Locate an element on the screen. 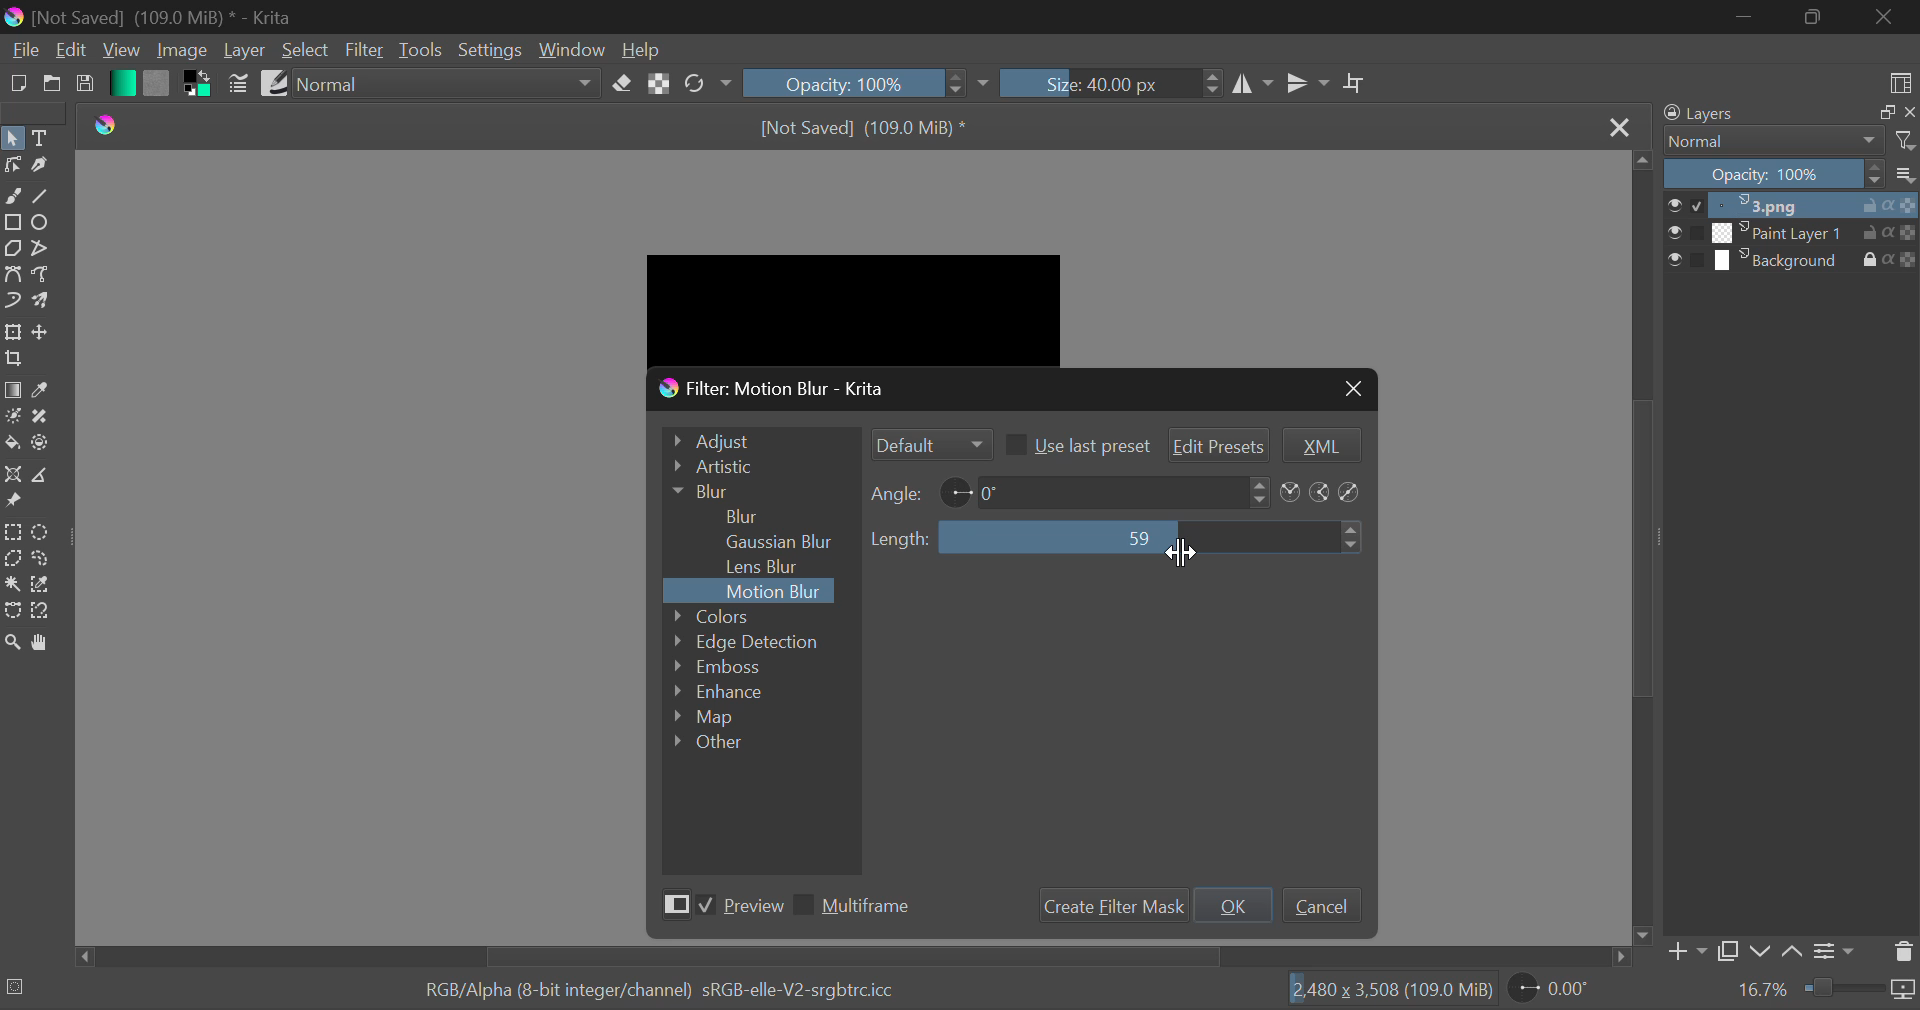  Calligraphic Tool is located at coordinates (40, 167).